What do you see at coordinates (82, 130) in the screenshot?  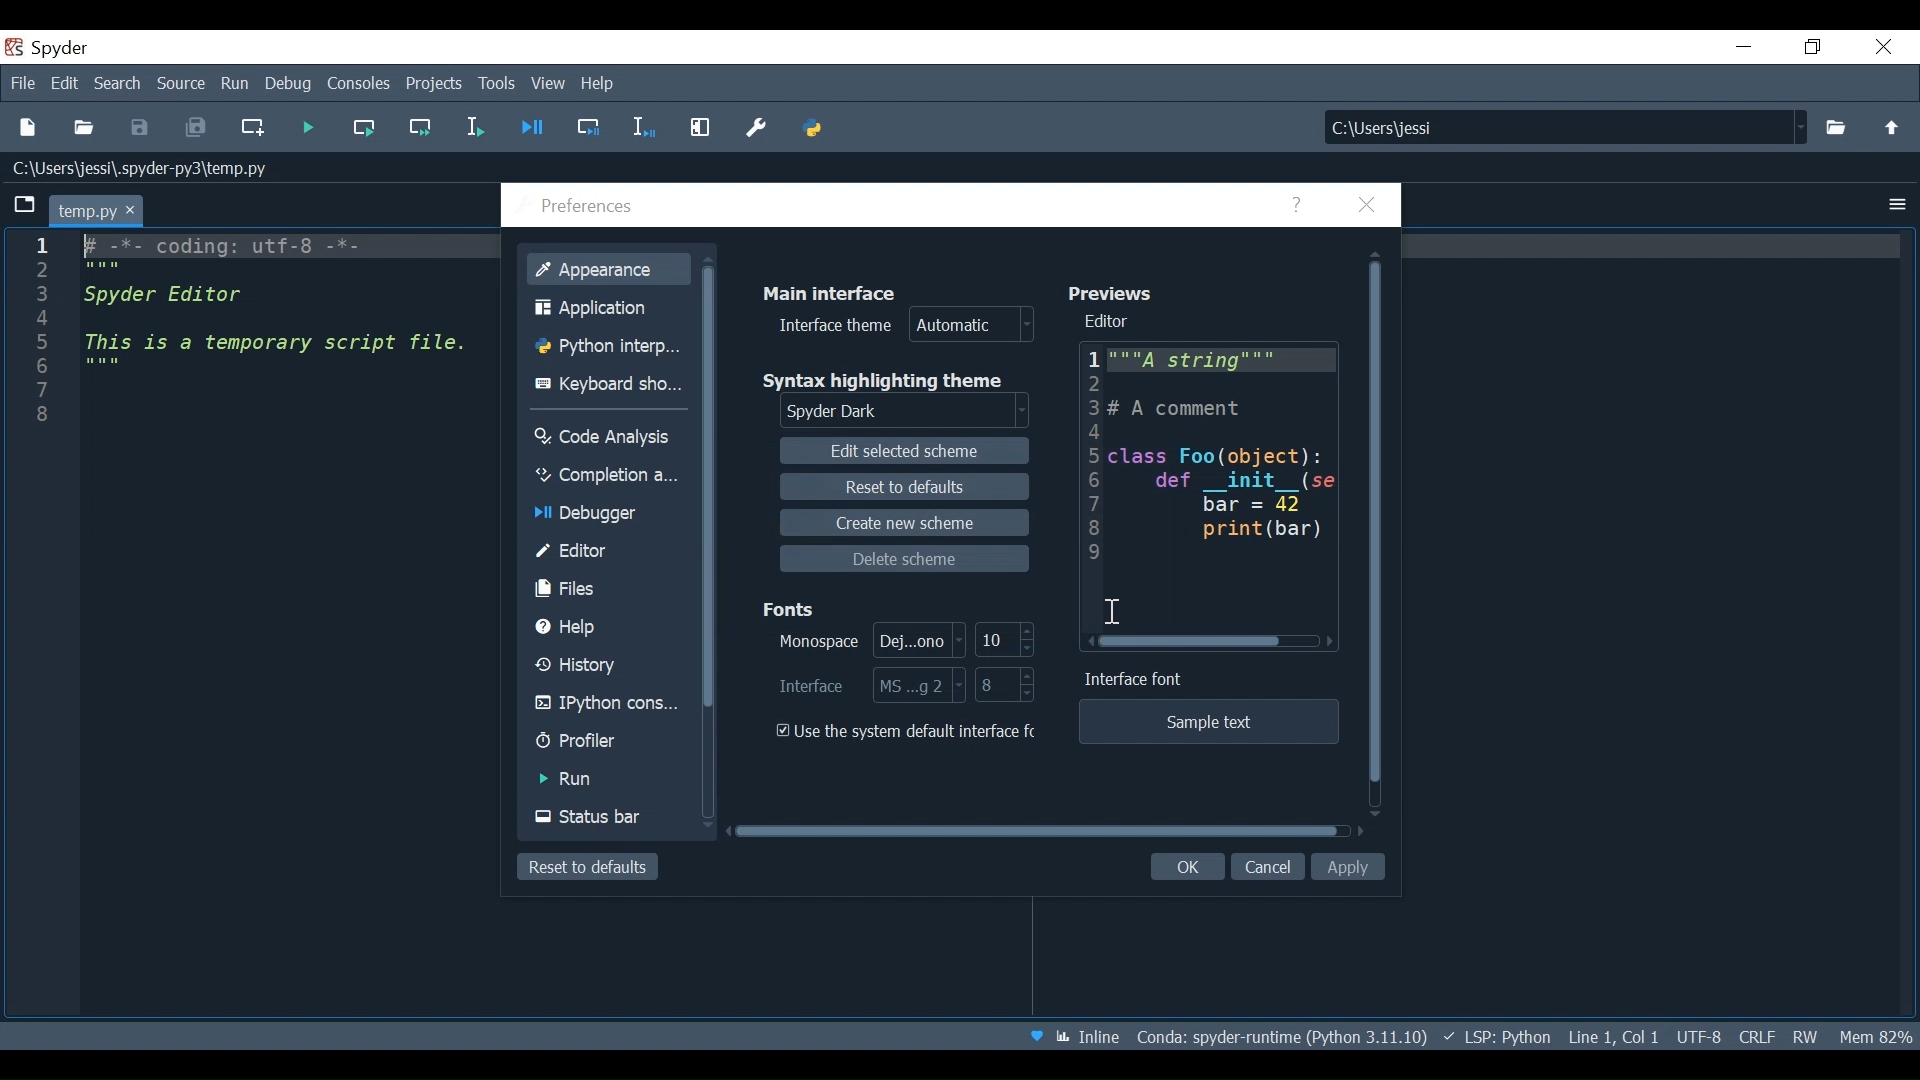 I see `Open File` at bounding box center [82, 130].